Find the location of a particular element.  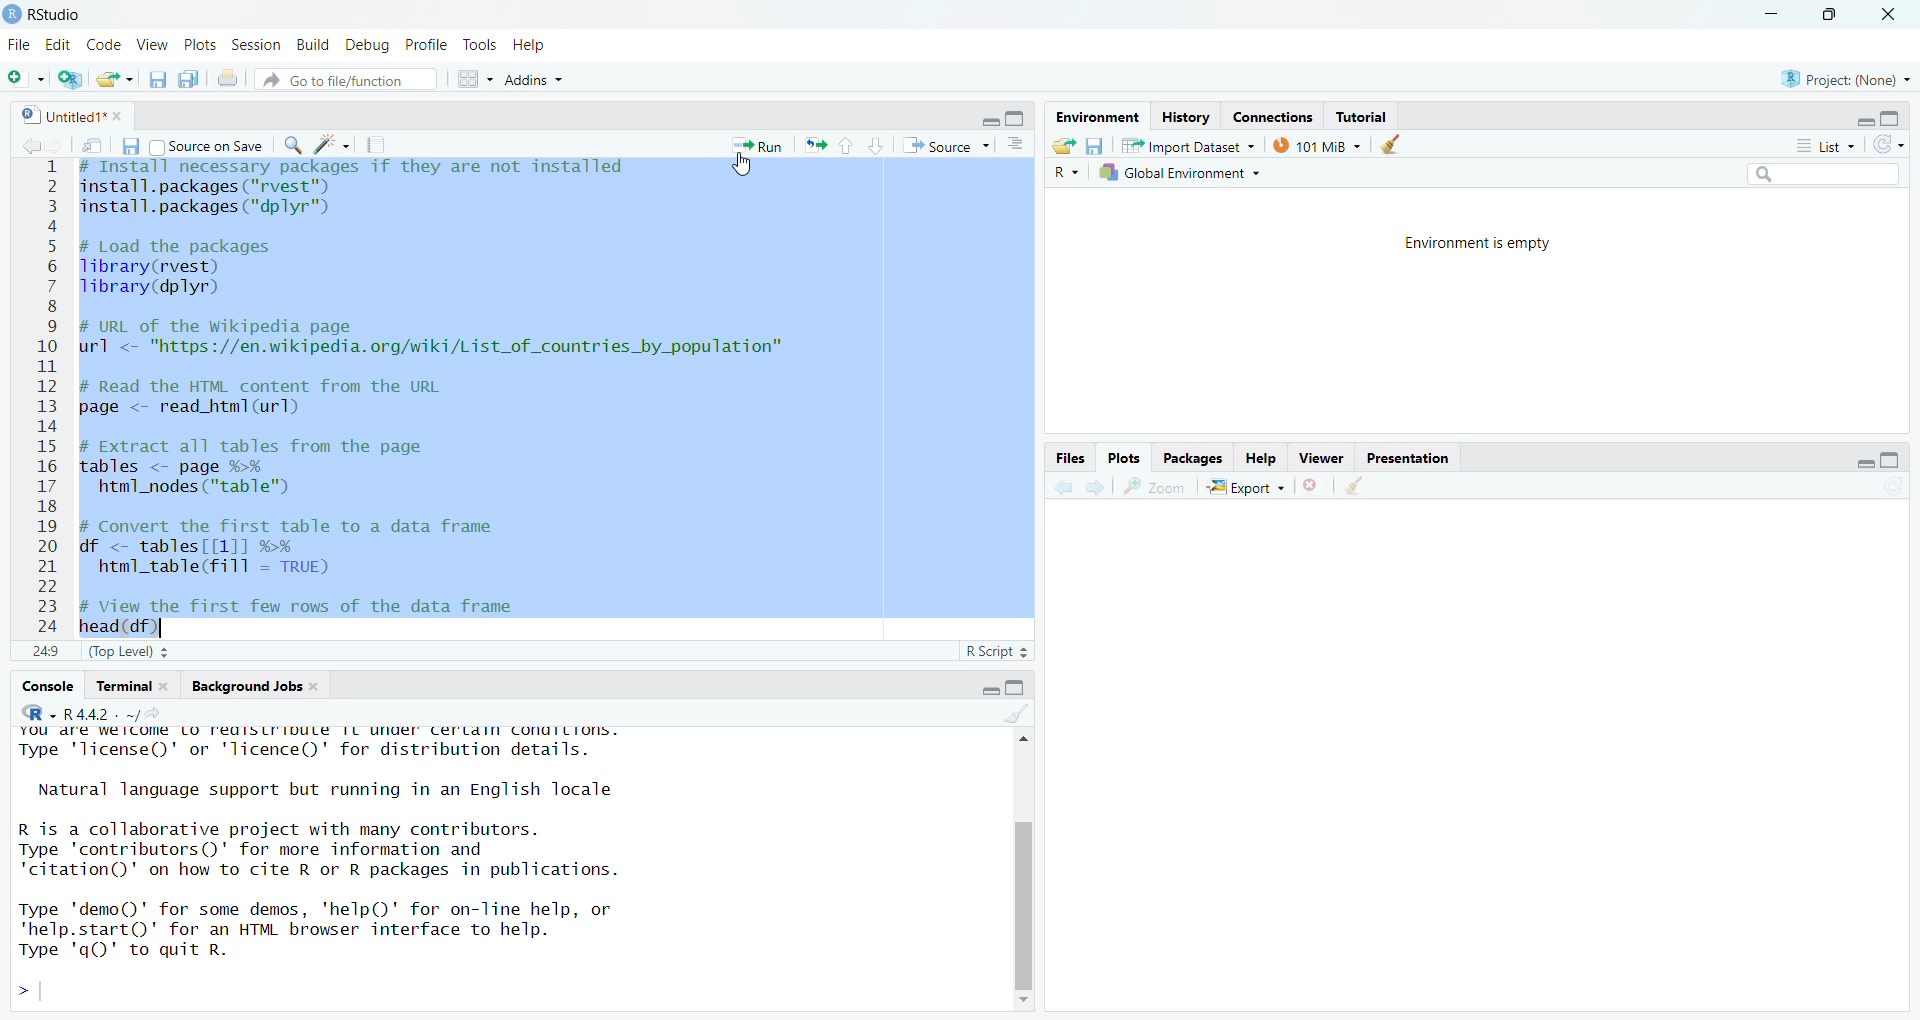

Help is located at coordinates (1262, 458).